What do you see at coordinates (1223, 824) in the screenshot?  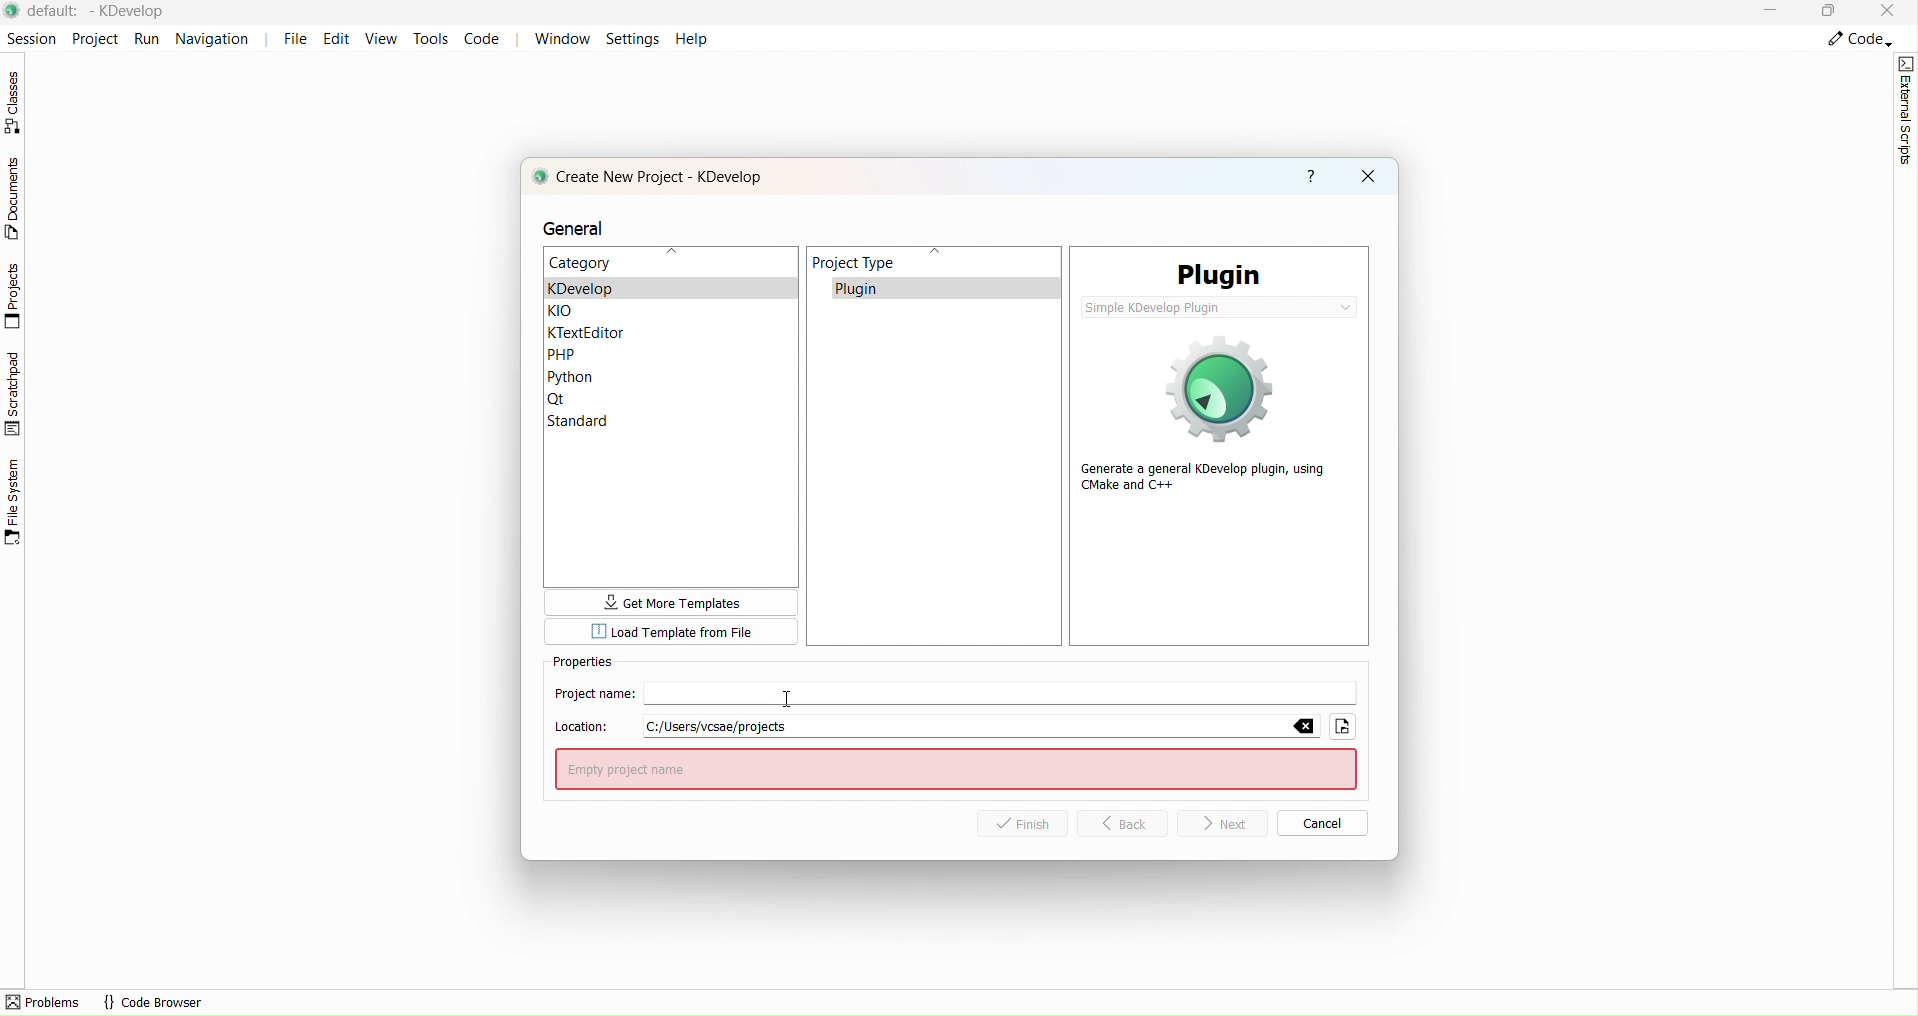 I see `Next` at bounding box center [1223, 824].